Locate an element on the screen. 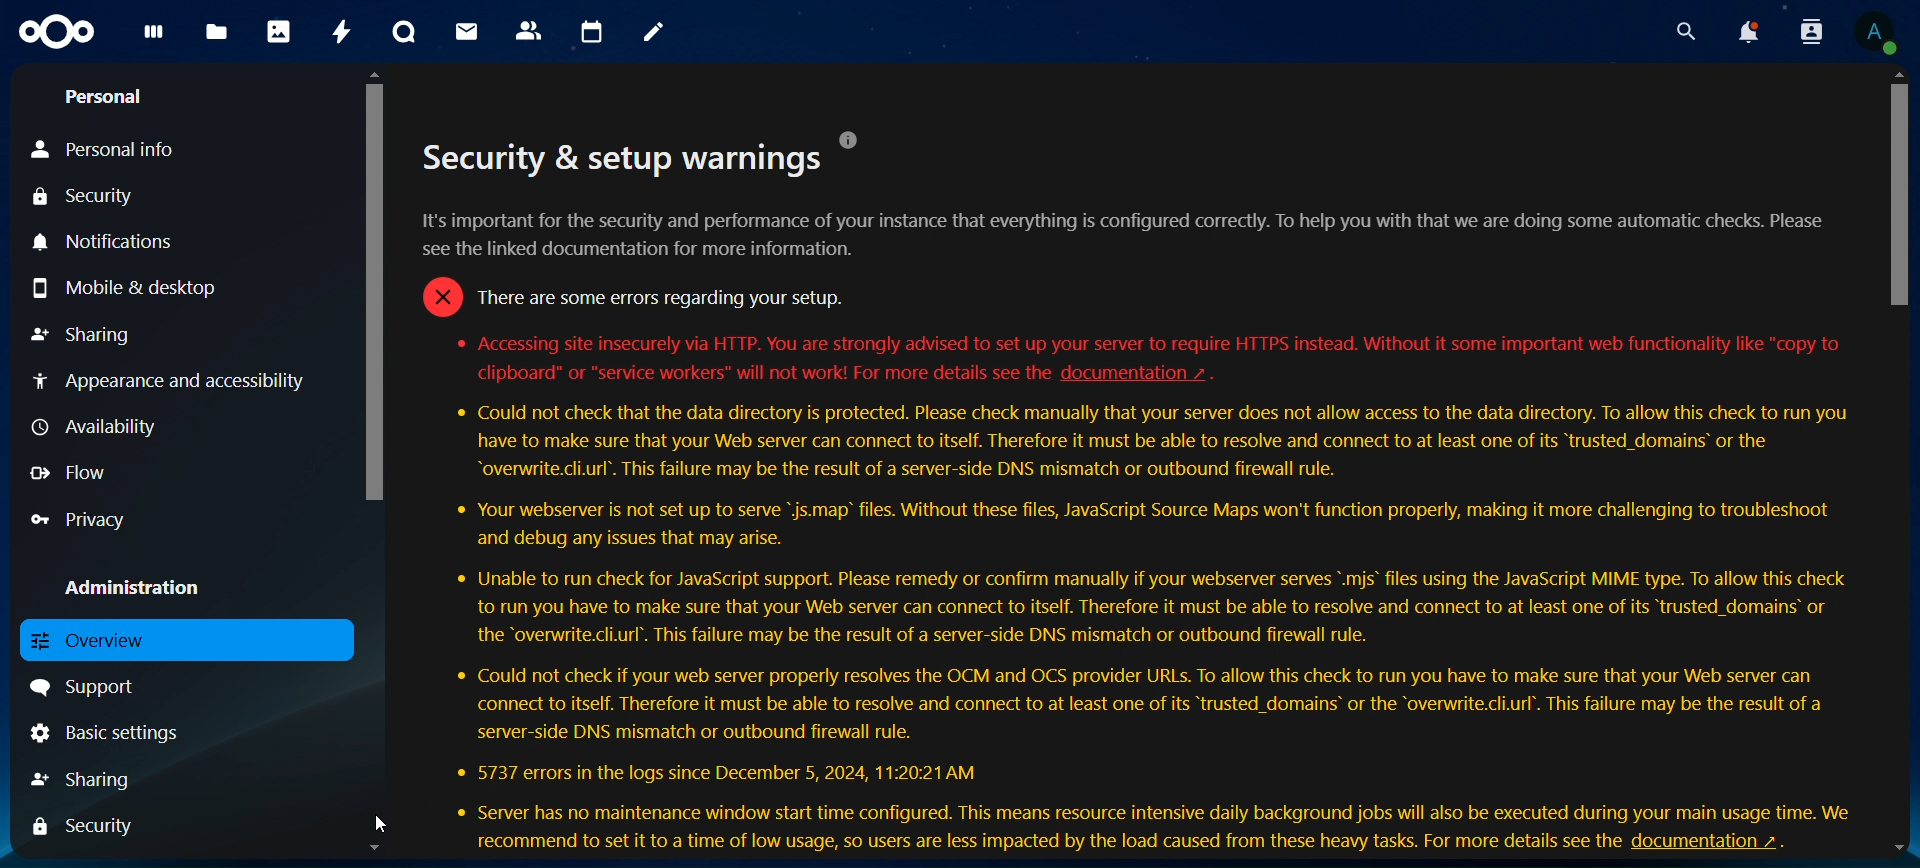  photos is located at coordinates (278, 31).